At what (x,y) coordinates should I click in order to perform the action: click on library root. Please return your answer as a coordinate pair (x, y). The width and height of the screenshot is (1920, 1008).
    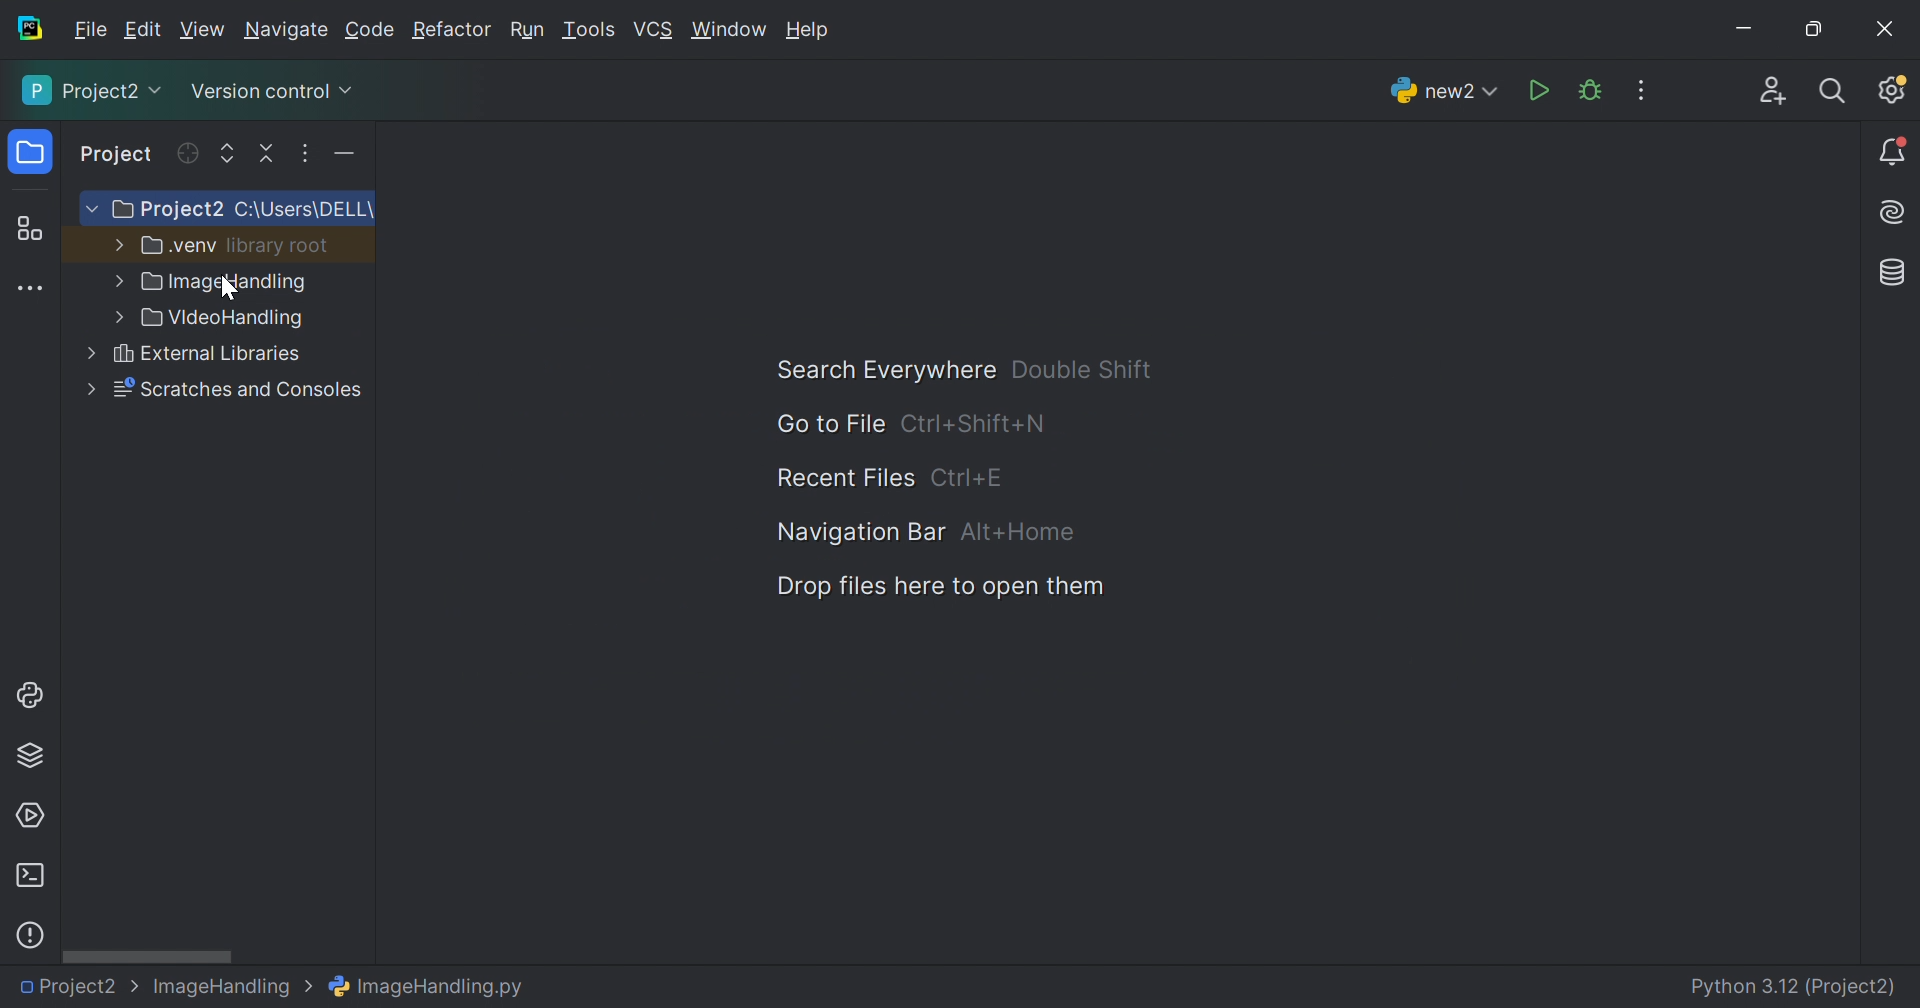
    Looking at the image, I should click on (280, 245).